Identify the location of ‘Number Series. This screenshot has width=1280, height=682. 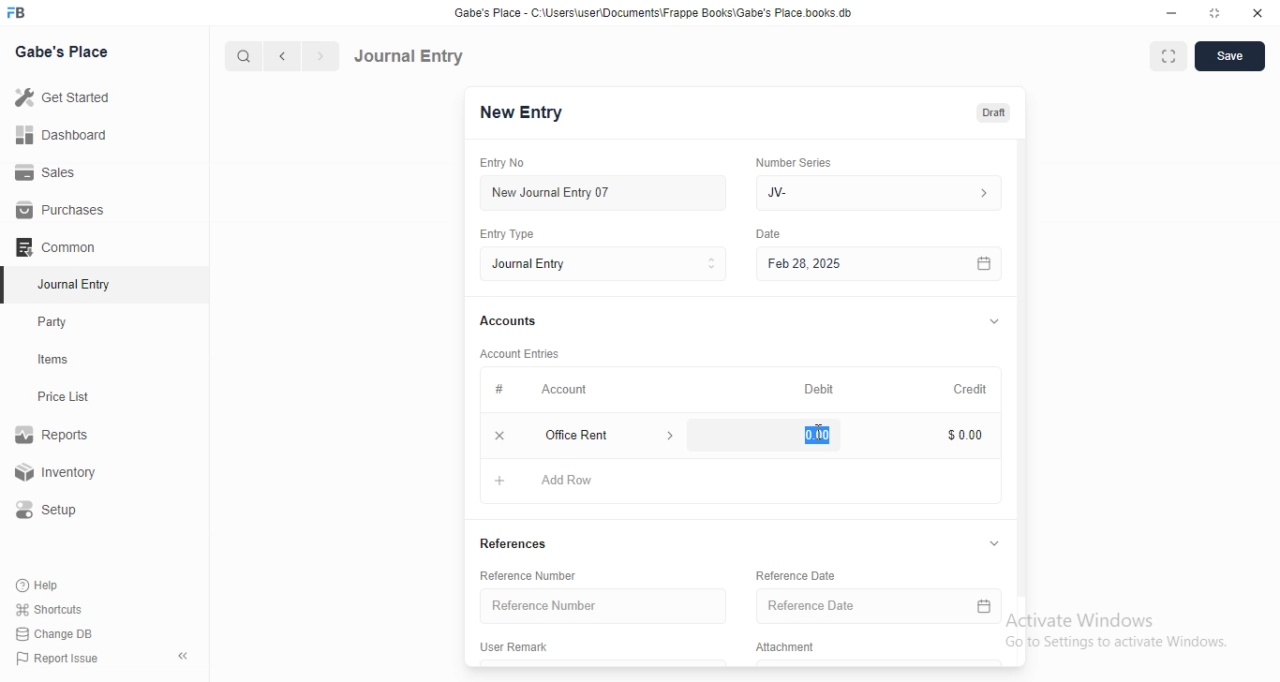
(792, 162).